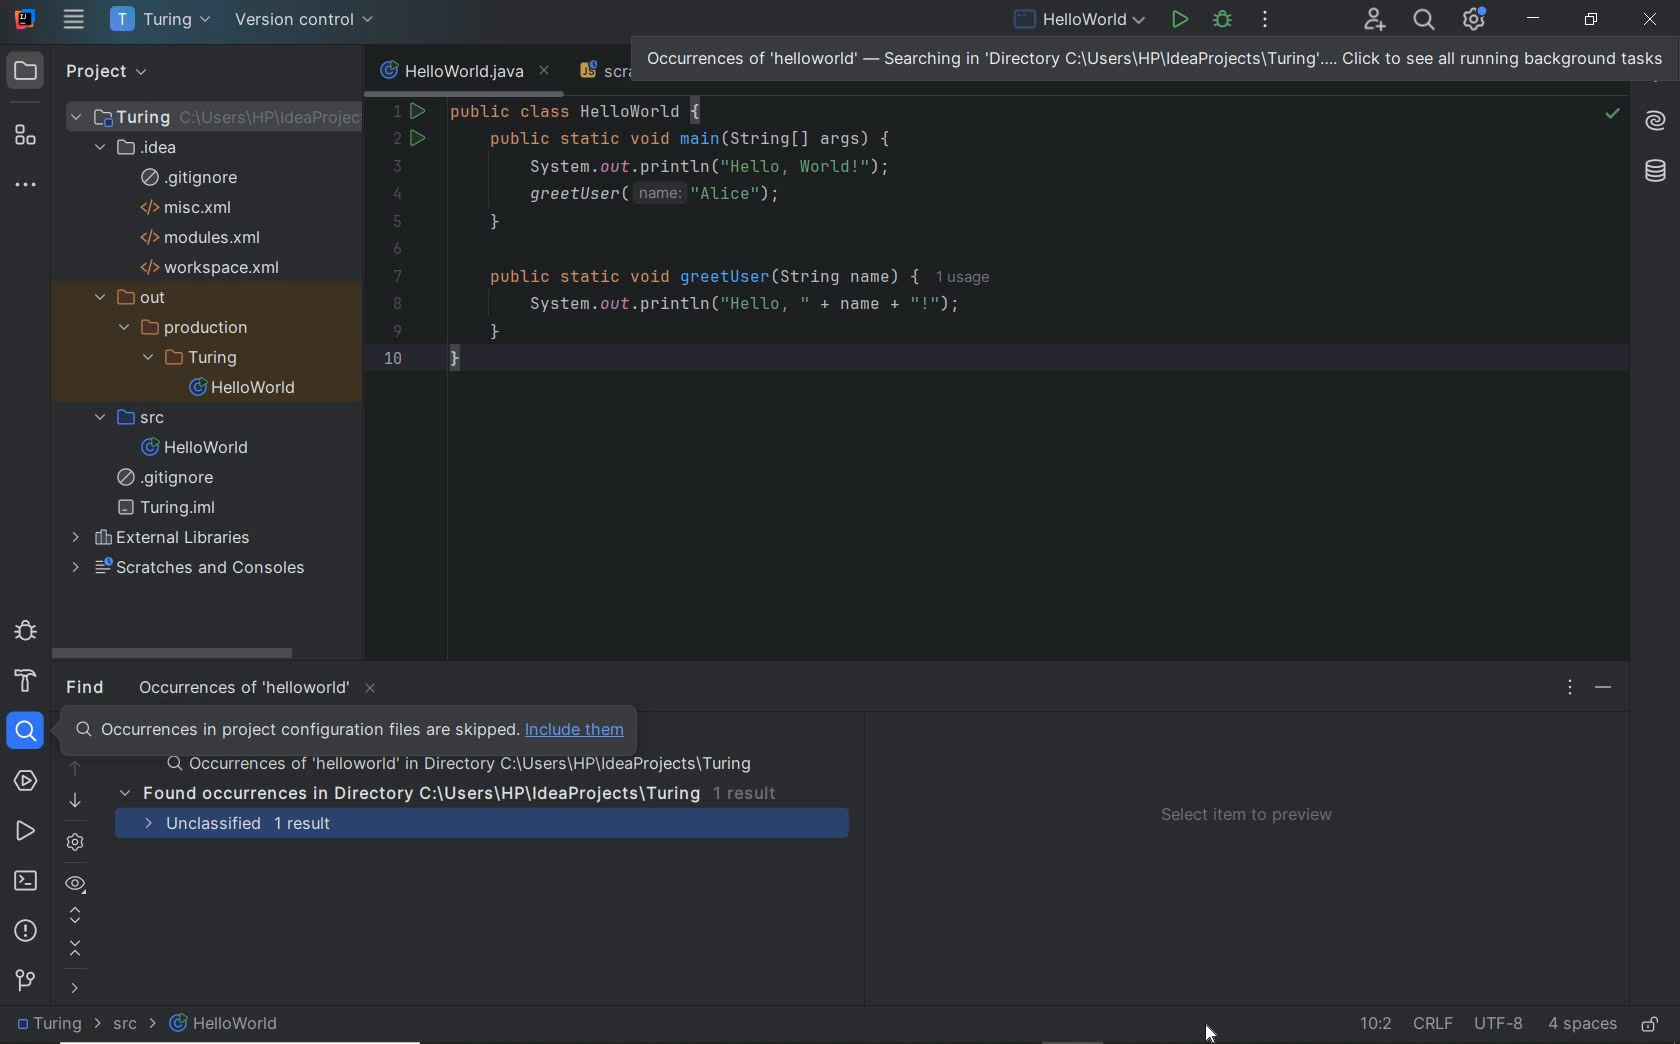 The image size is (1680, 1044). I want to click on CLOSE, so click(1652, 20).